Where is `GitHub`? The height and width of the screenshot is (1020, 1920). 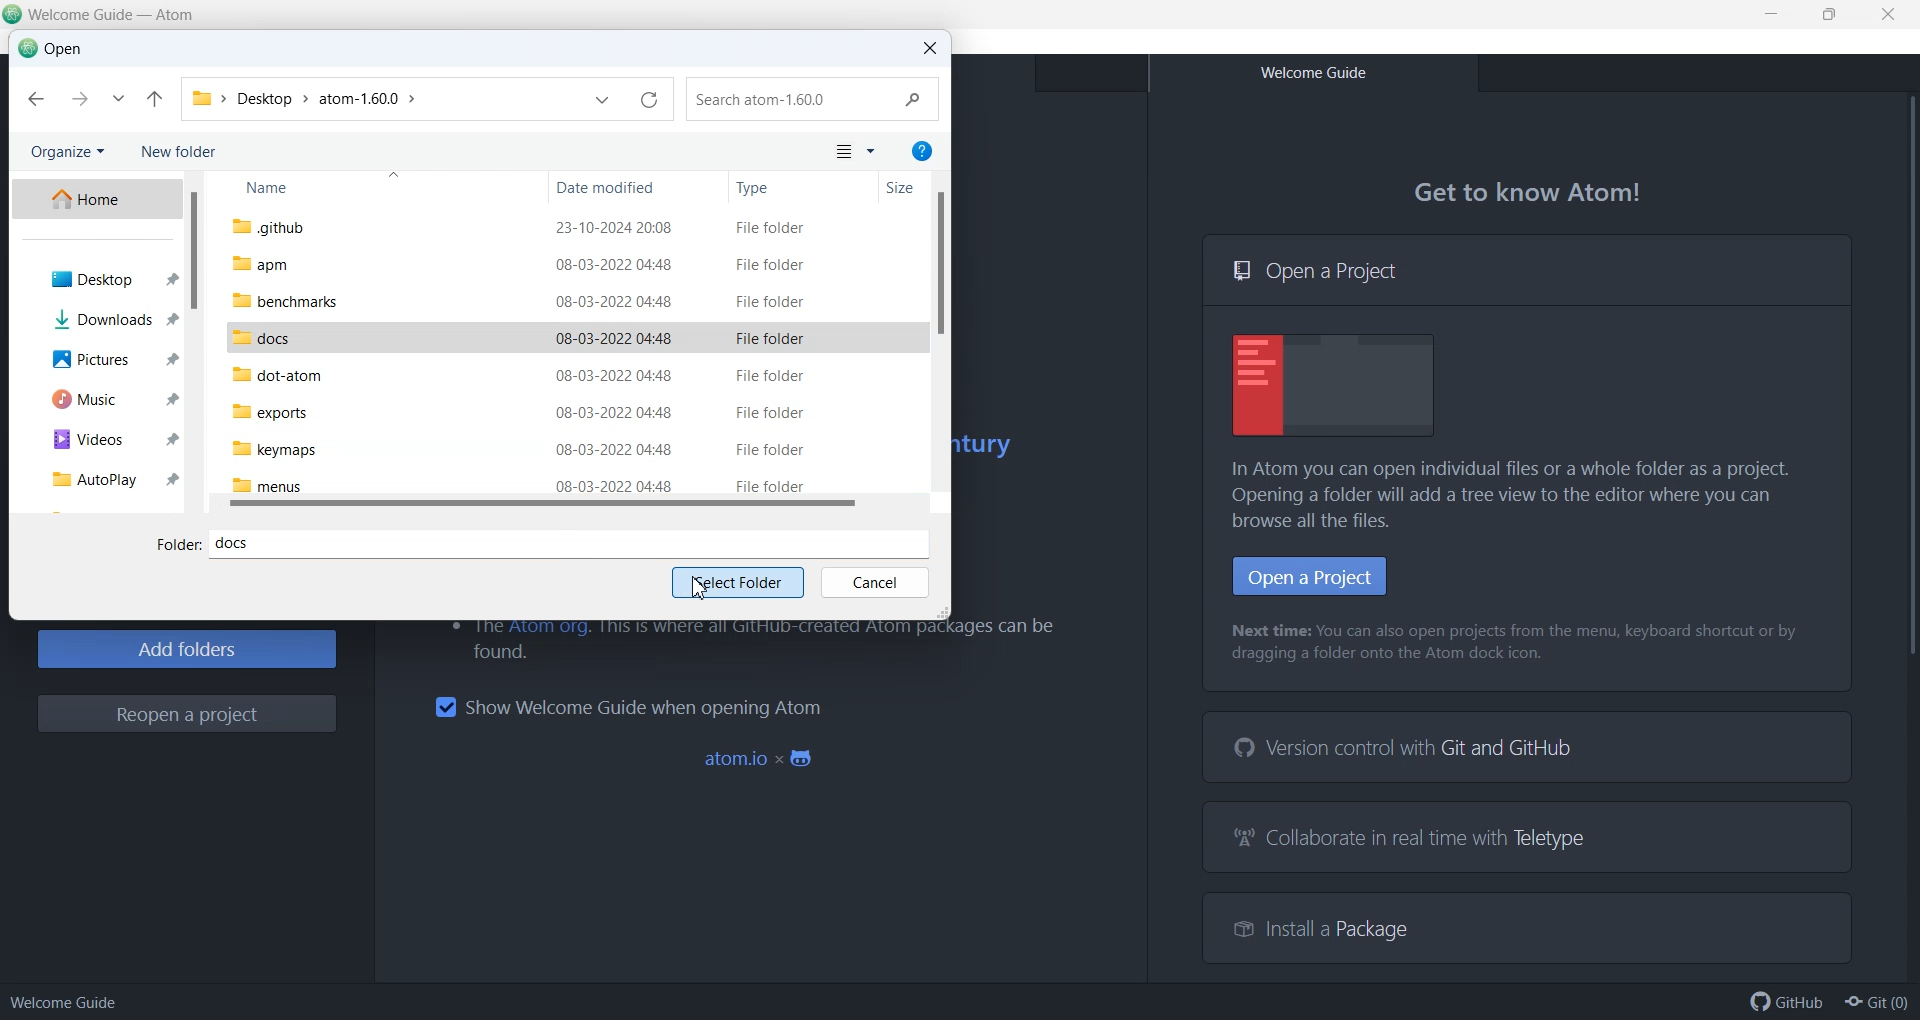
GitHub is located at coordinates (1787, 1002).